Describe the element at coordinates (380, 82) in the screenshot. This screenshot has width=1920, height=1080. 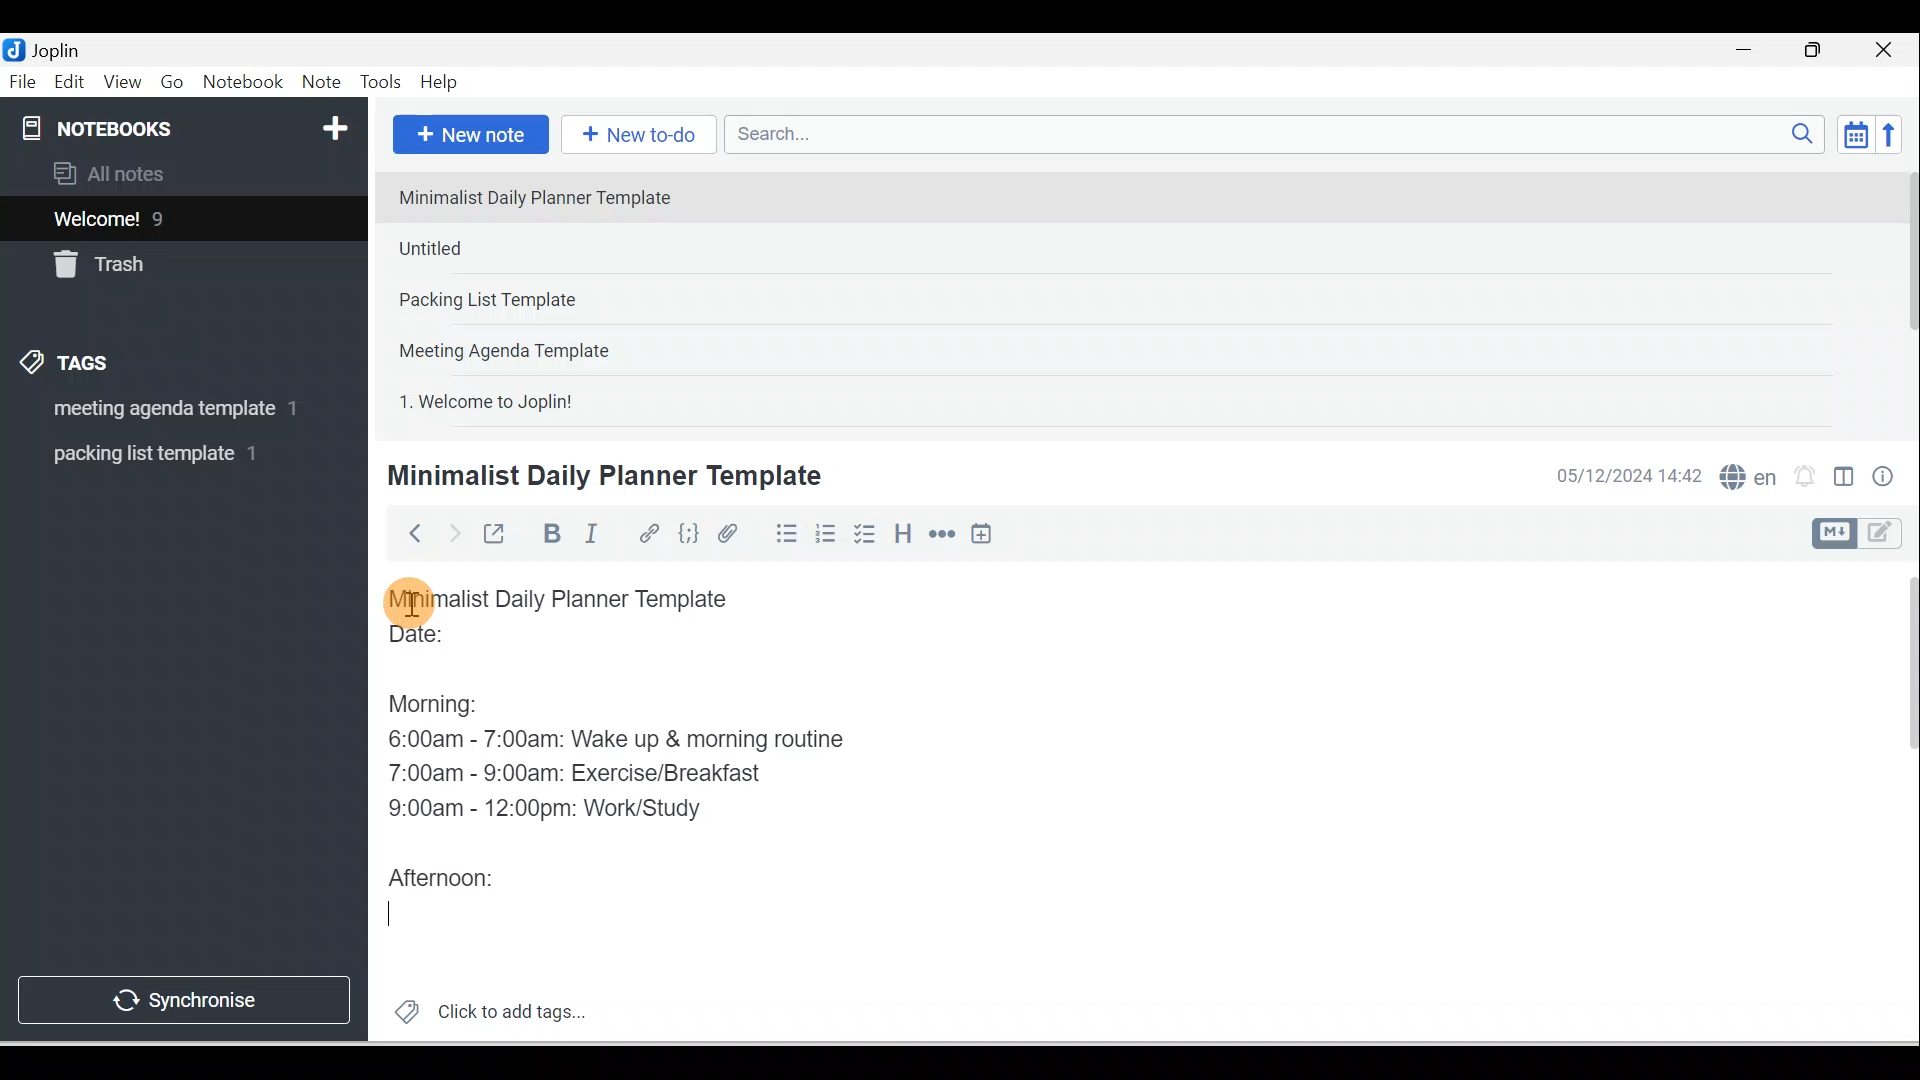
I see `Tools` at that location.